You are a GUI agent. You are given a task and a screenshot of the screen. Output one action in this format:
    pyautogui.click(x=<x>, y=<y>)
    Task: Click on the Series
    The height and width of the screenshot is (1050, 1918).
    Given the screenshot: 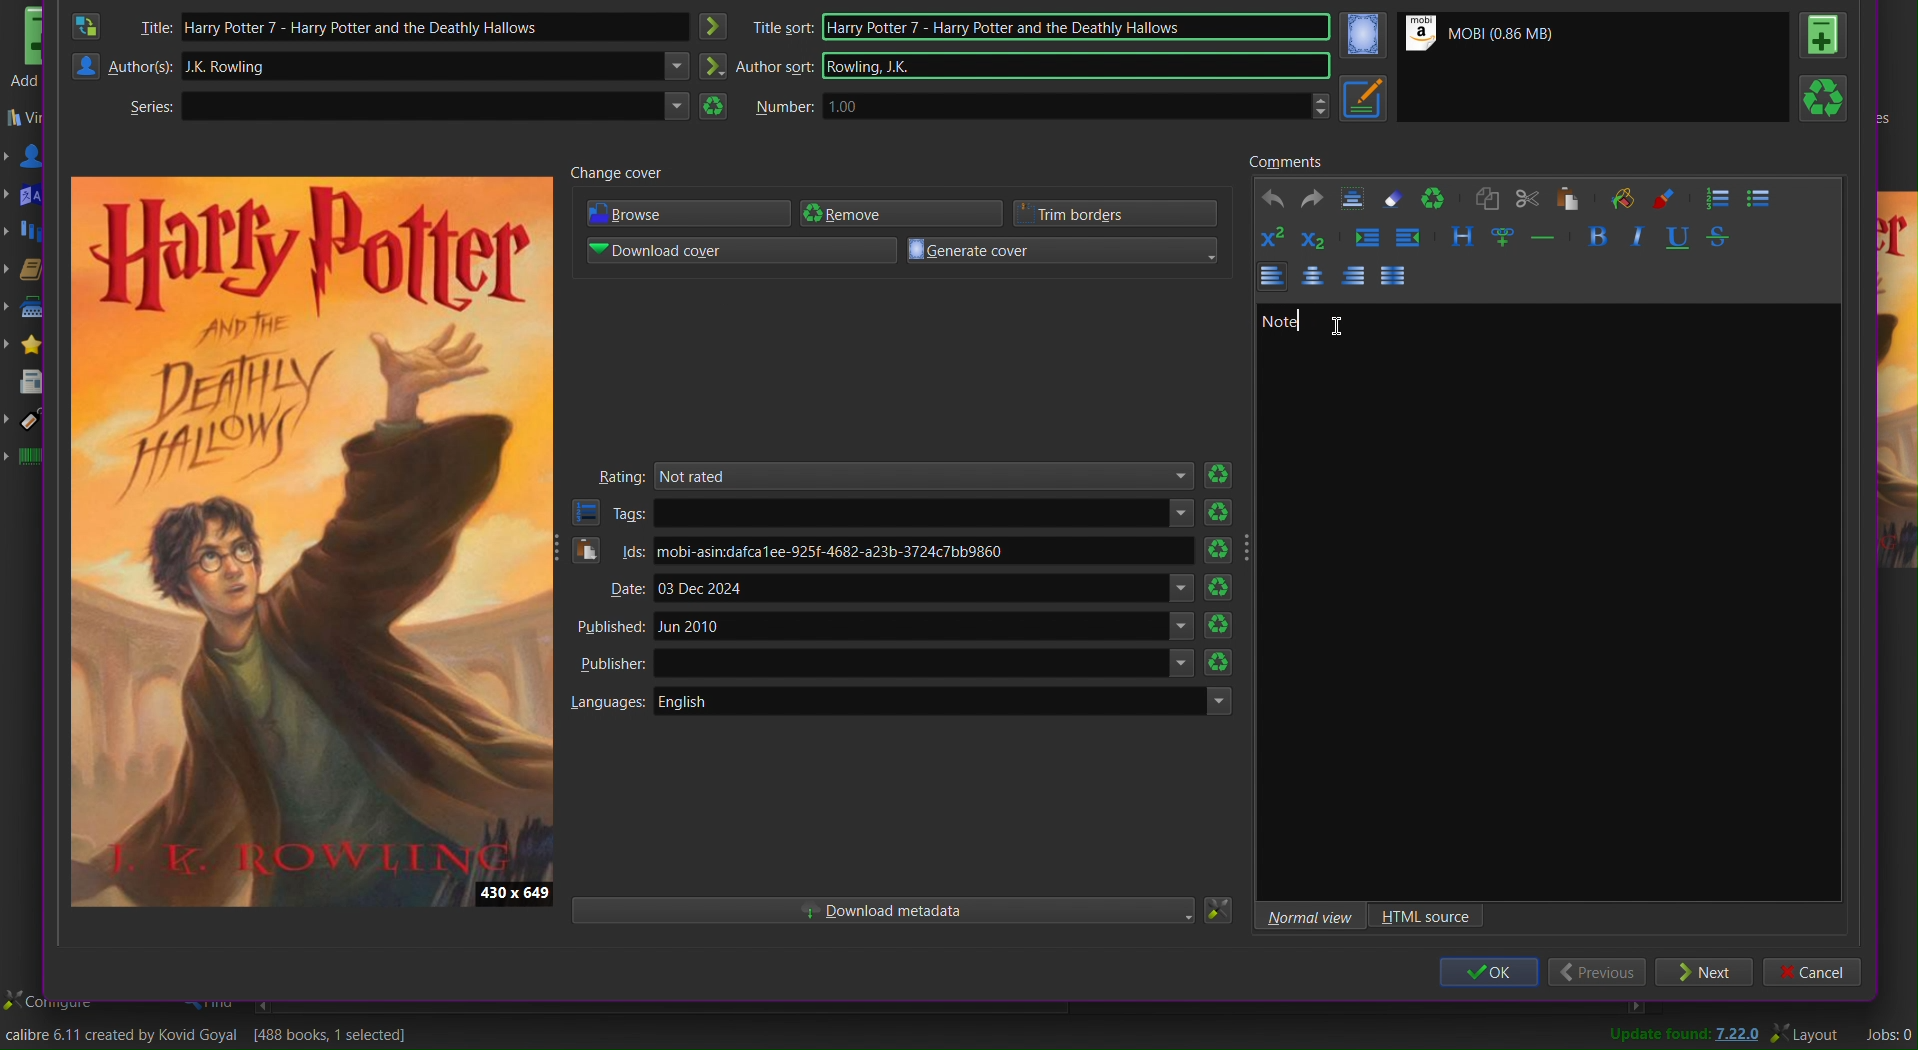 What is the action you would take?
    pyautogui.click(x=32, y=234)
    